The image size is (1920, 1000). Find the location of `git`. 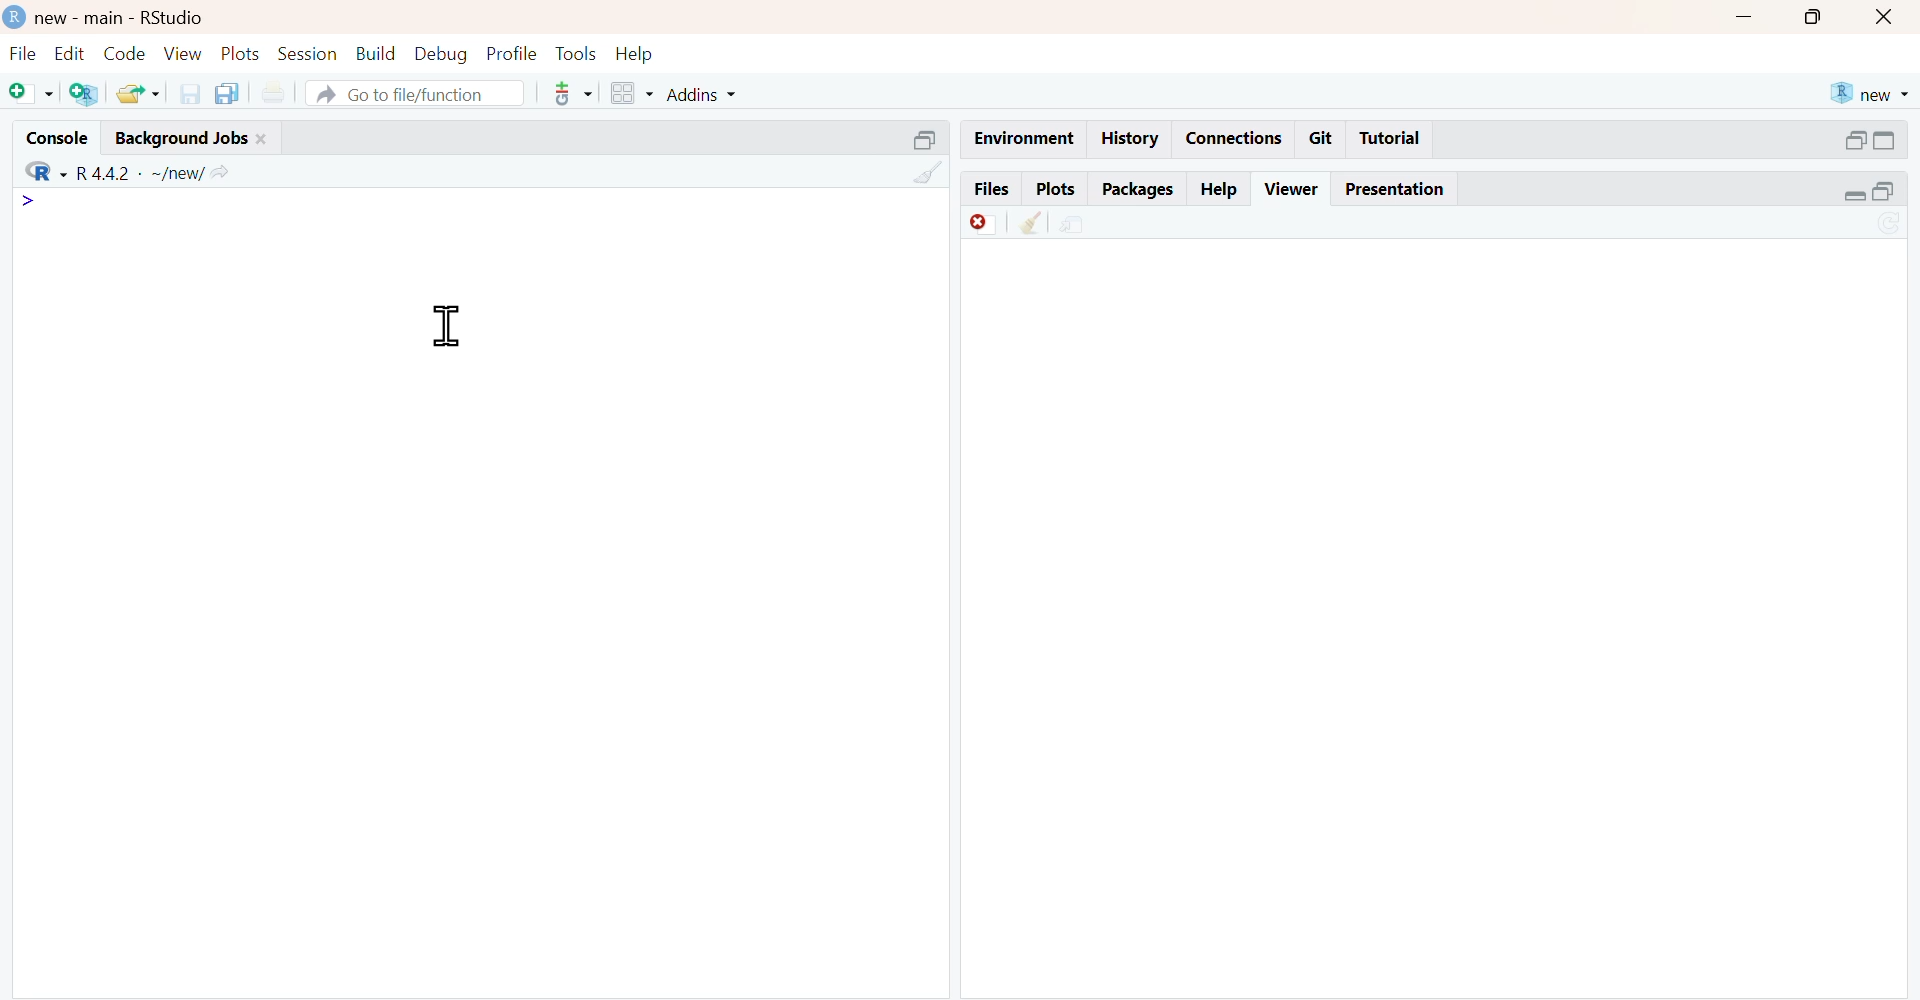

git is located at coordinates (1323, 139).